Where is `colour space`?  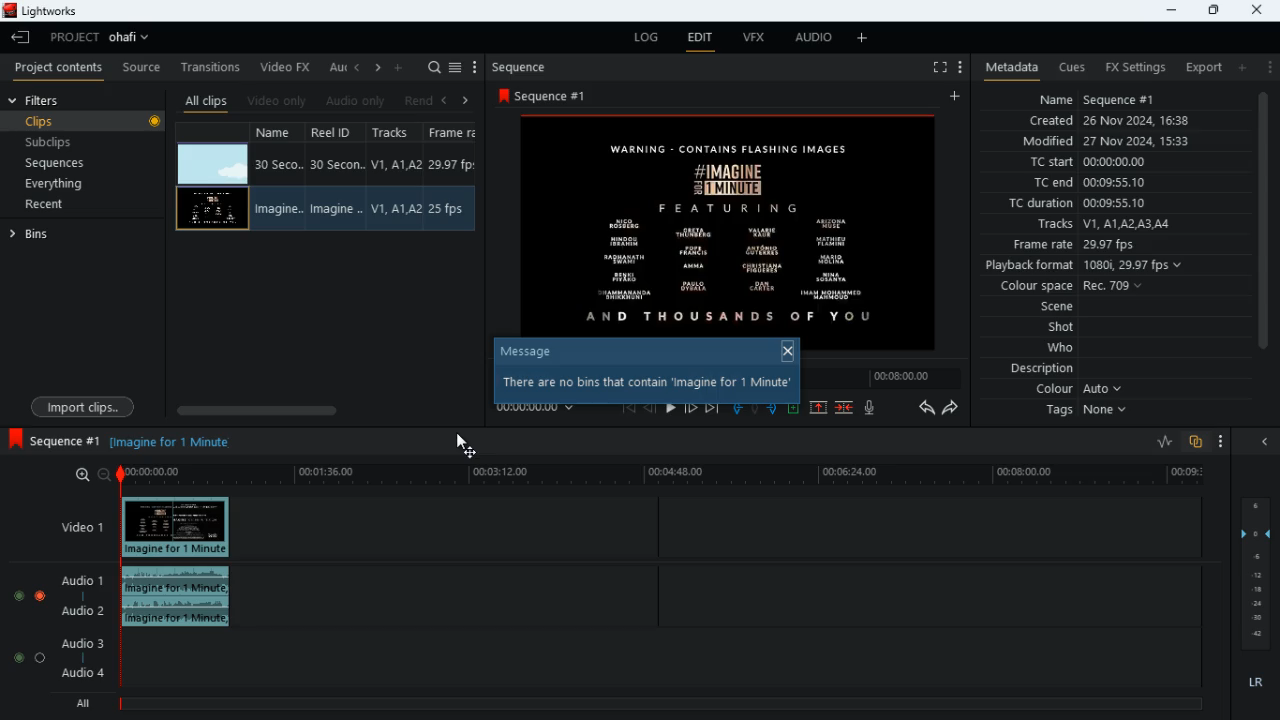
colour space is located at coordinates (1078, 285).